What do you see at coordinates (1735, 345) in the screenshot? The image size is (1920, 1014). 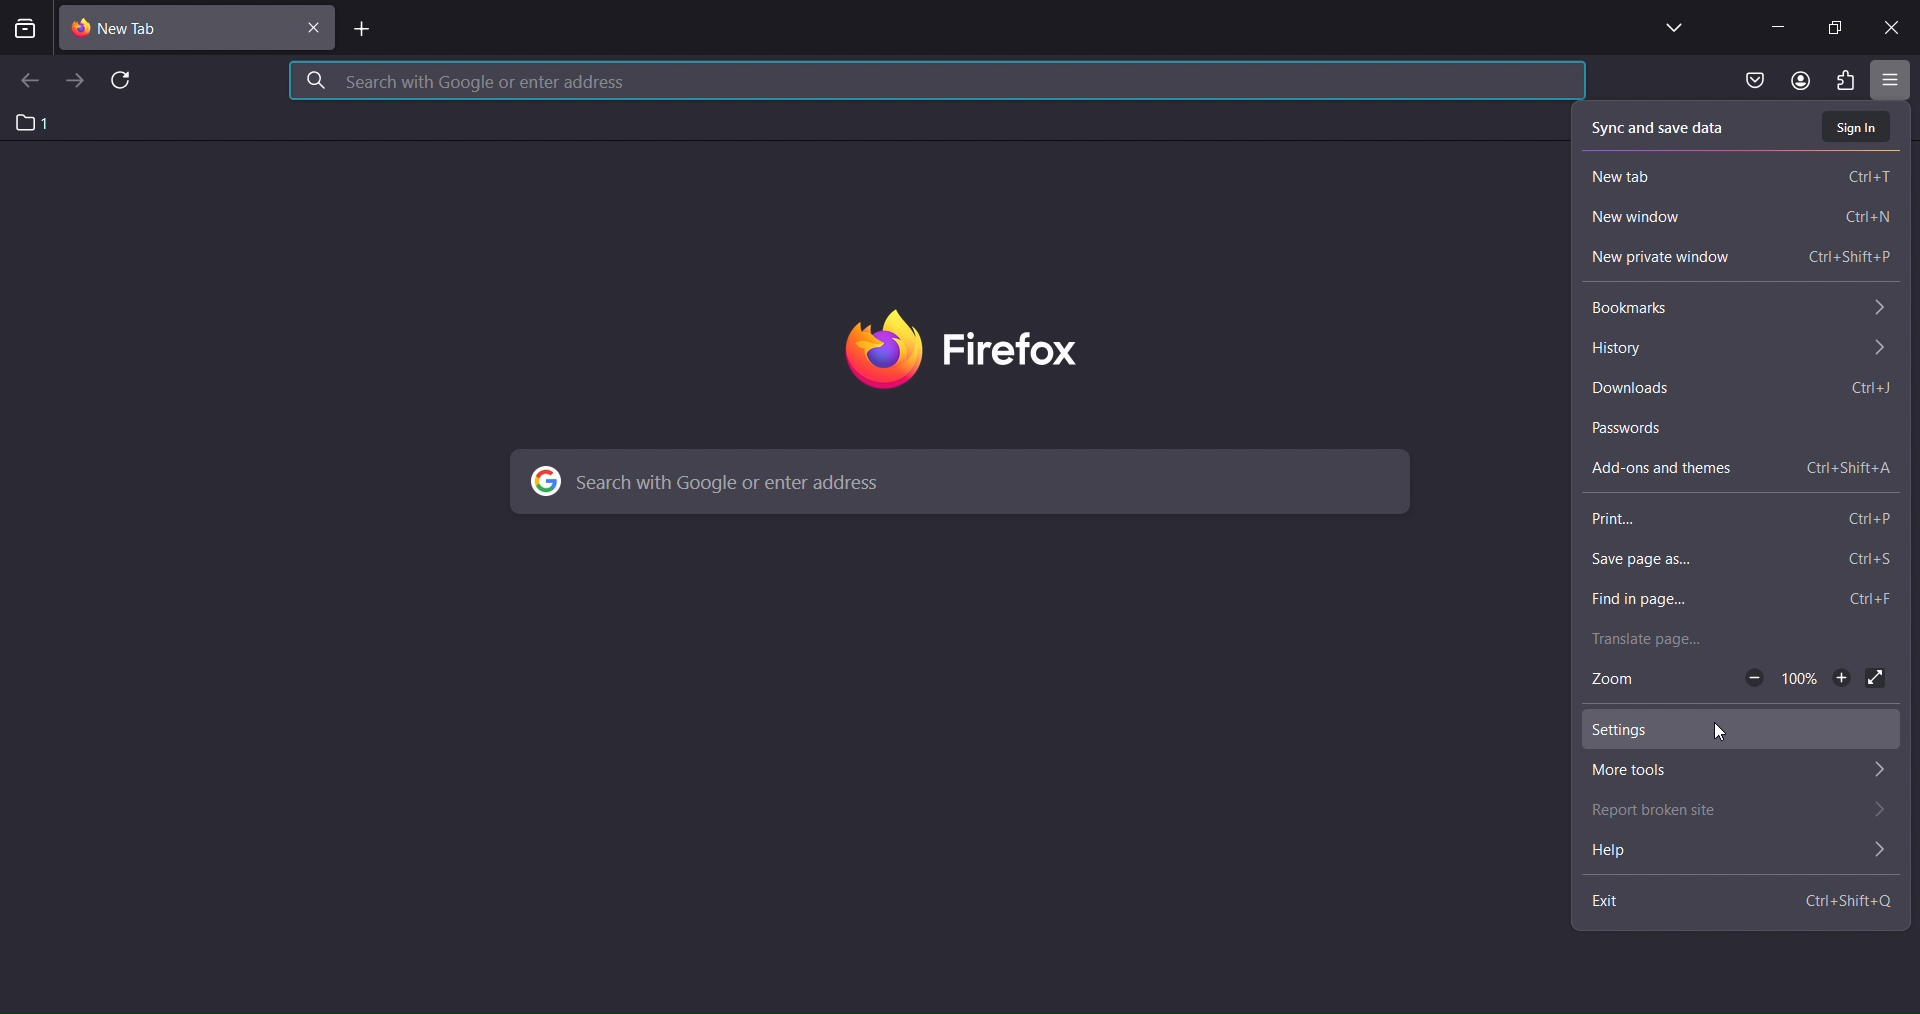 I see `history` at bounding box center [1735, 345].